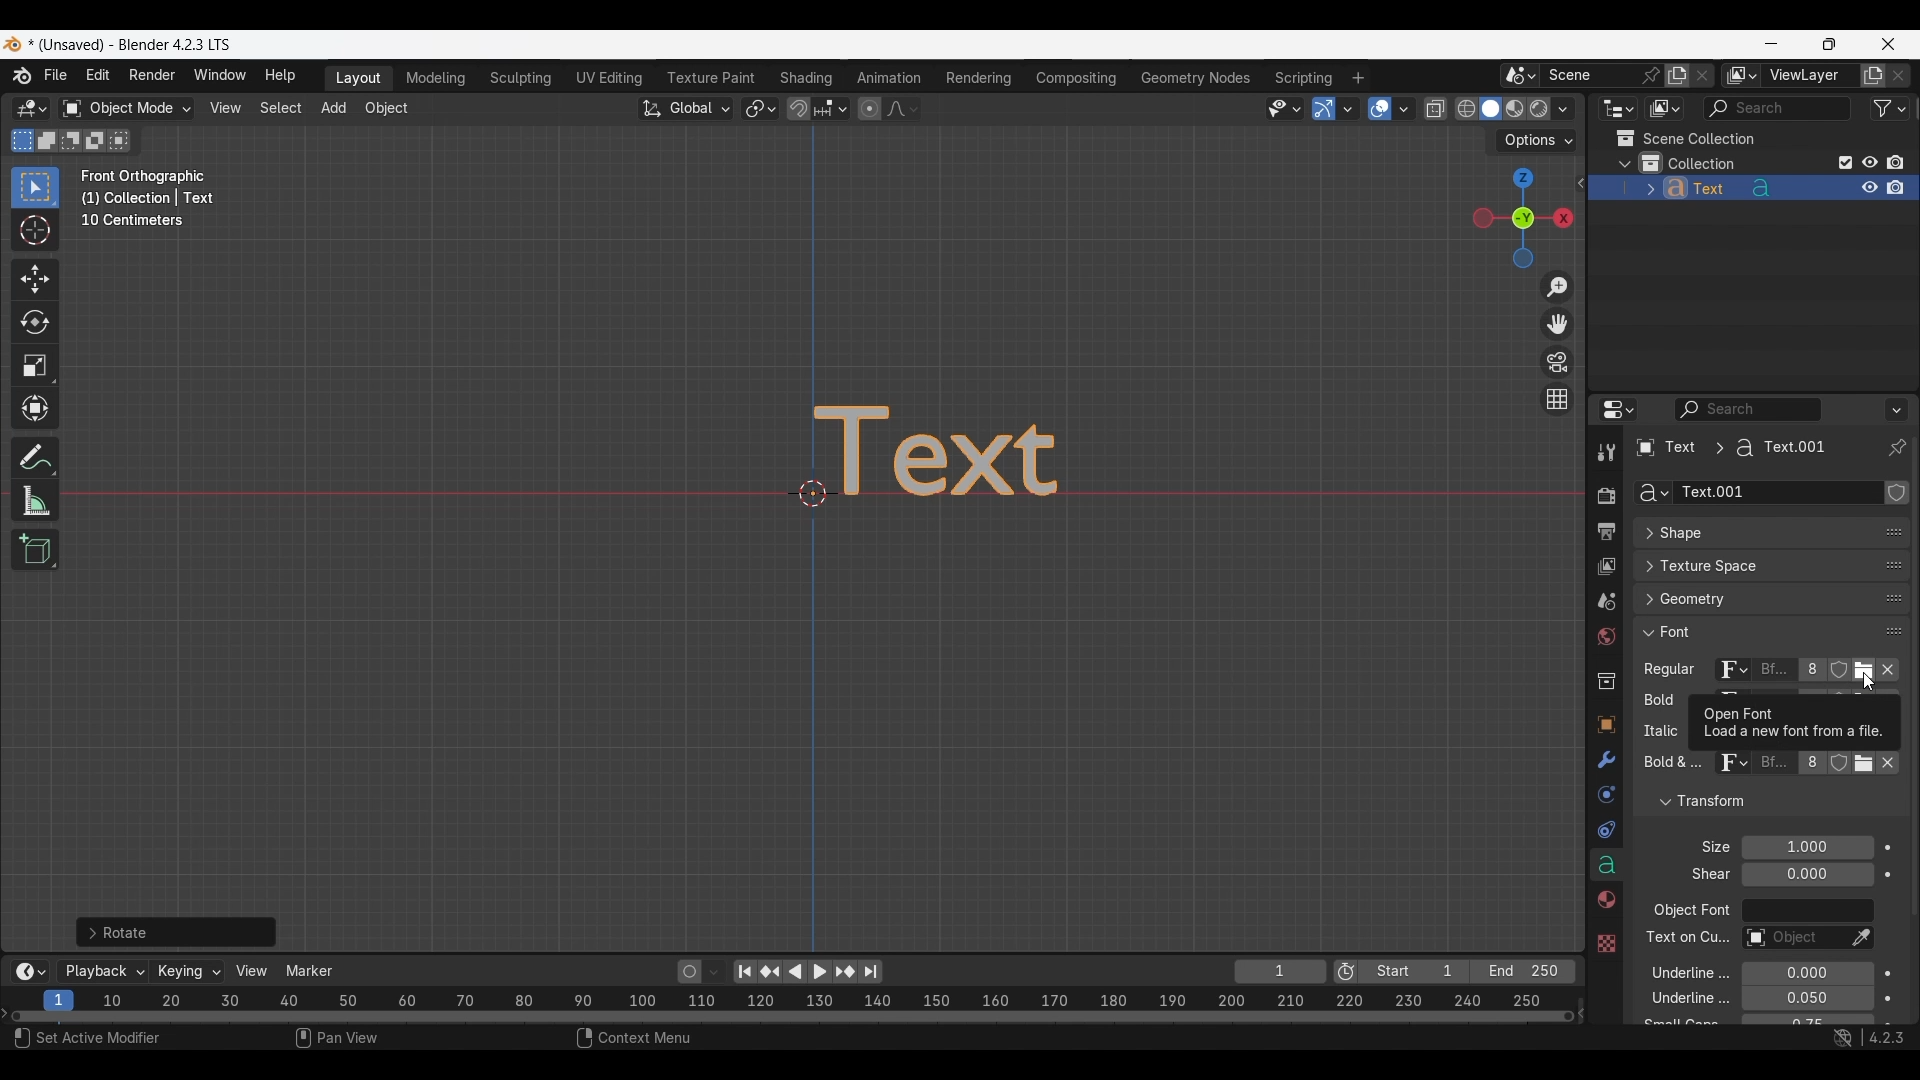 The width and height of the screenshot is (1920, 1080). Describe the element at coordinates (1562, 109) in the screenshot. I see `Shading` at that location.